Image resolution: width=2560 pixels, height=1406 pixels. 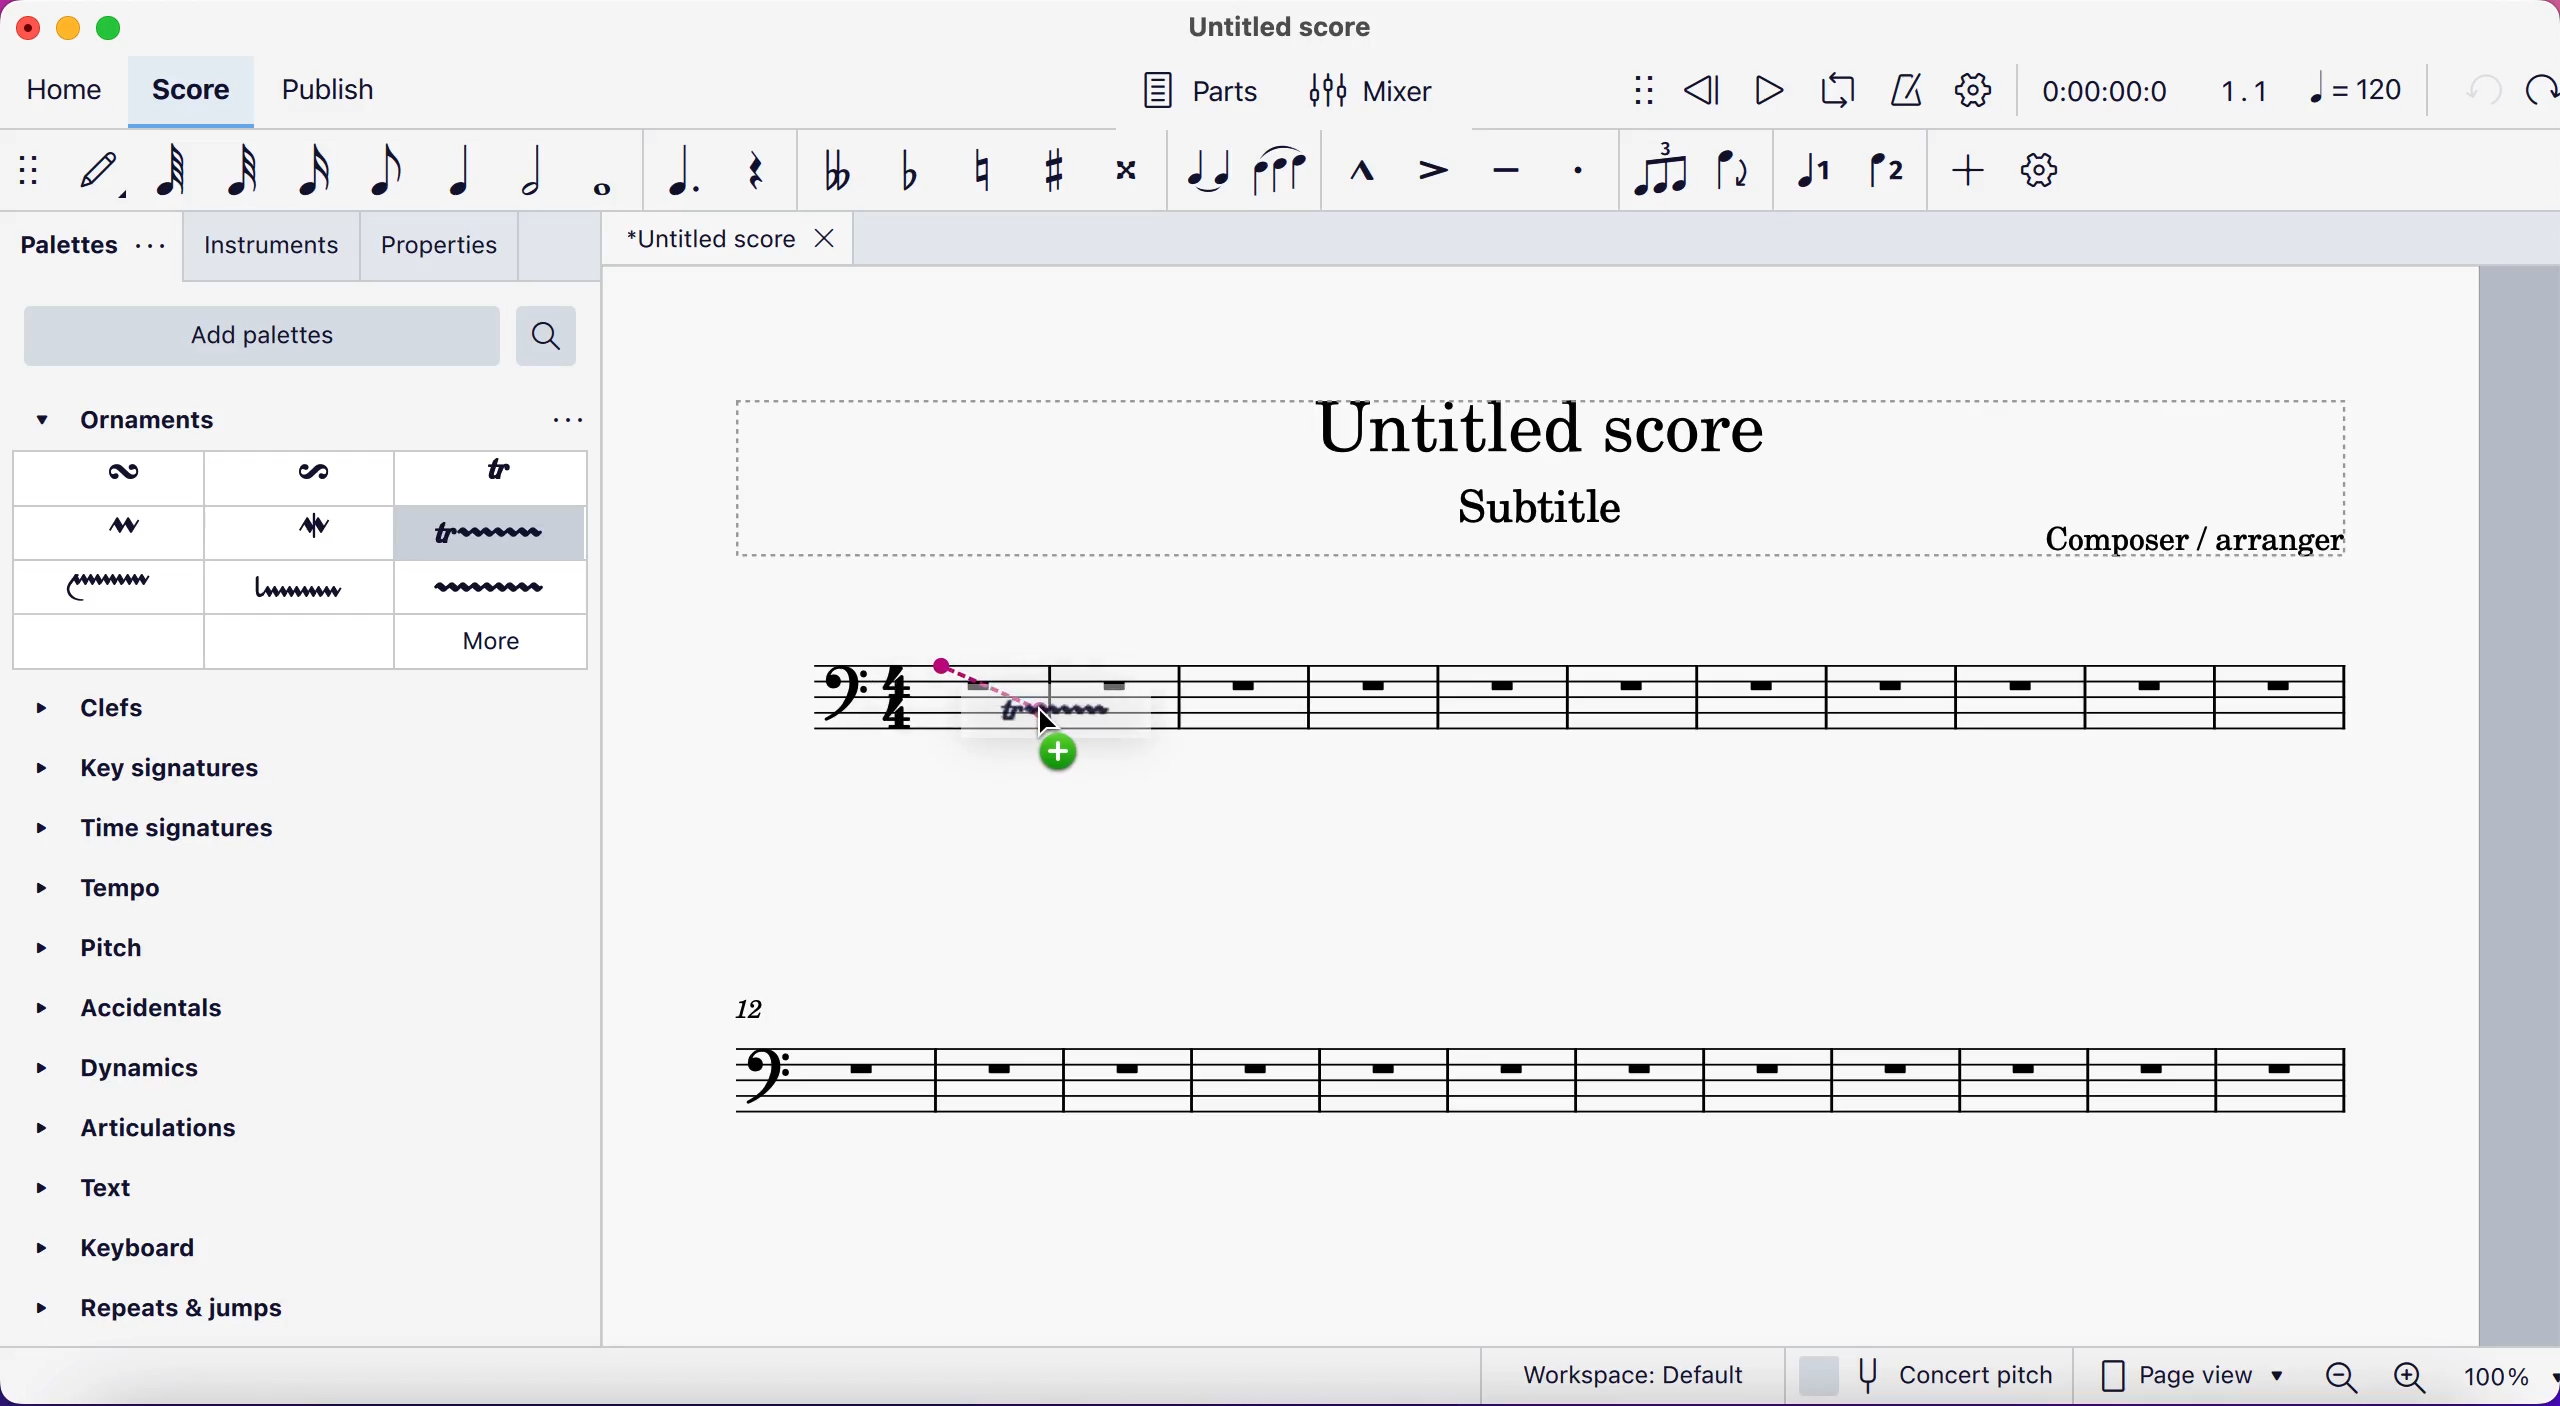 What do you see at coordinates (1658, 173) in the screenshot?
I see `tuples` at bounding box center [1658, 173].